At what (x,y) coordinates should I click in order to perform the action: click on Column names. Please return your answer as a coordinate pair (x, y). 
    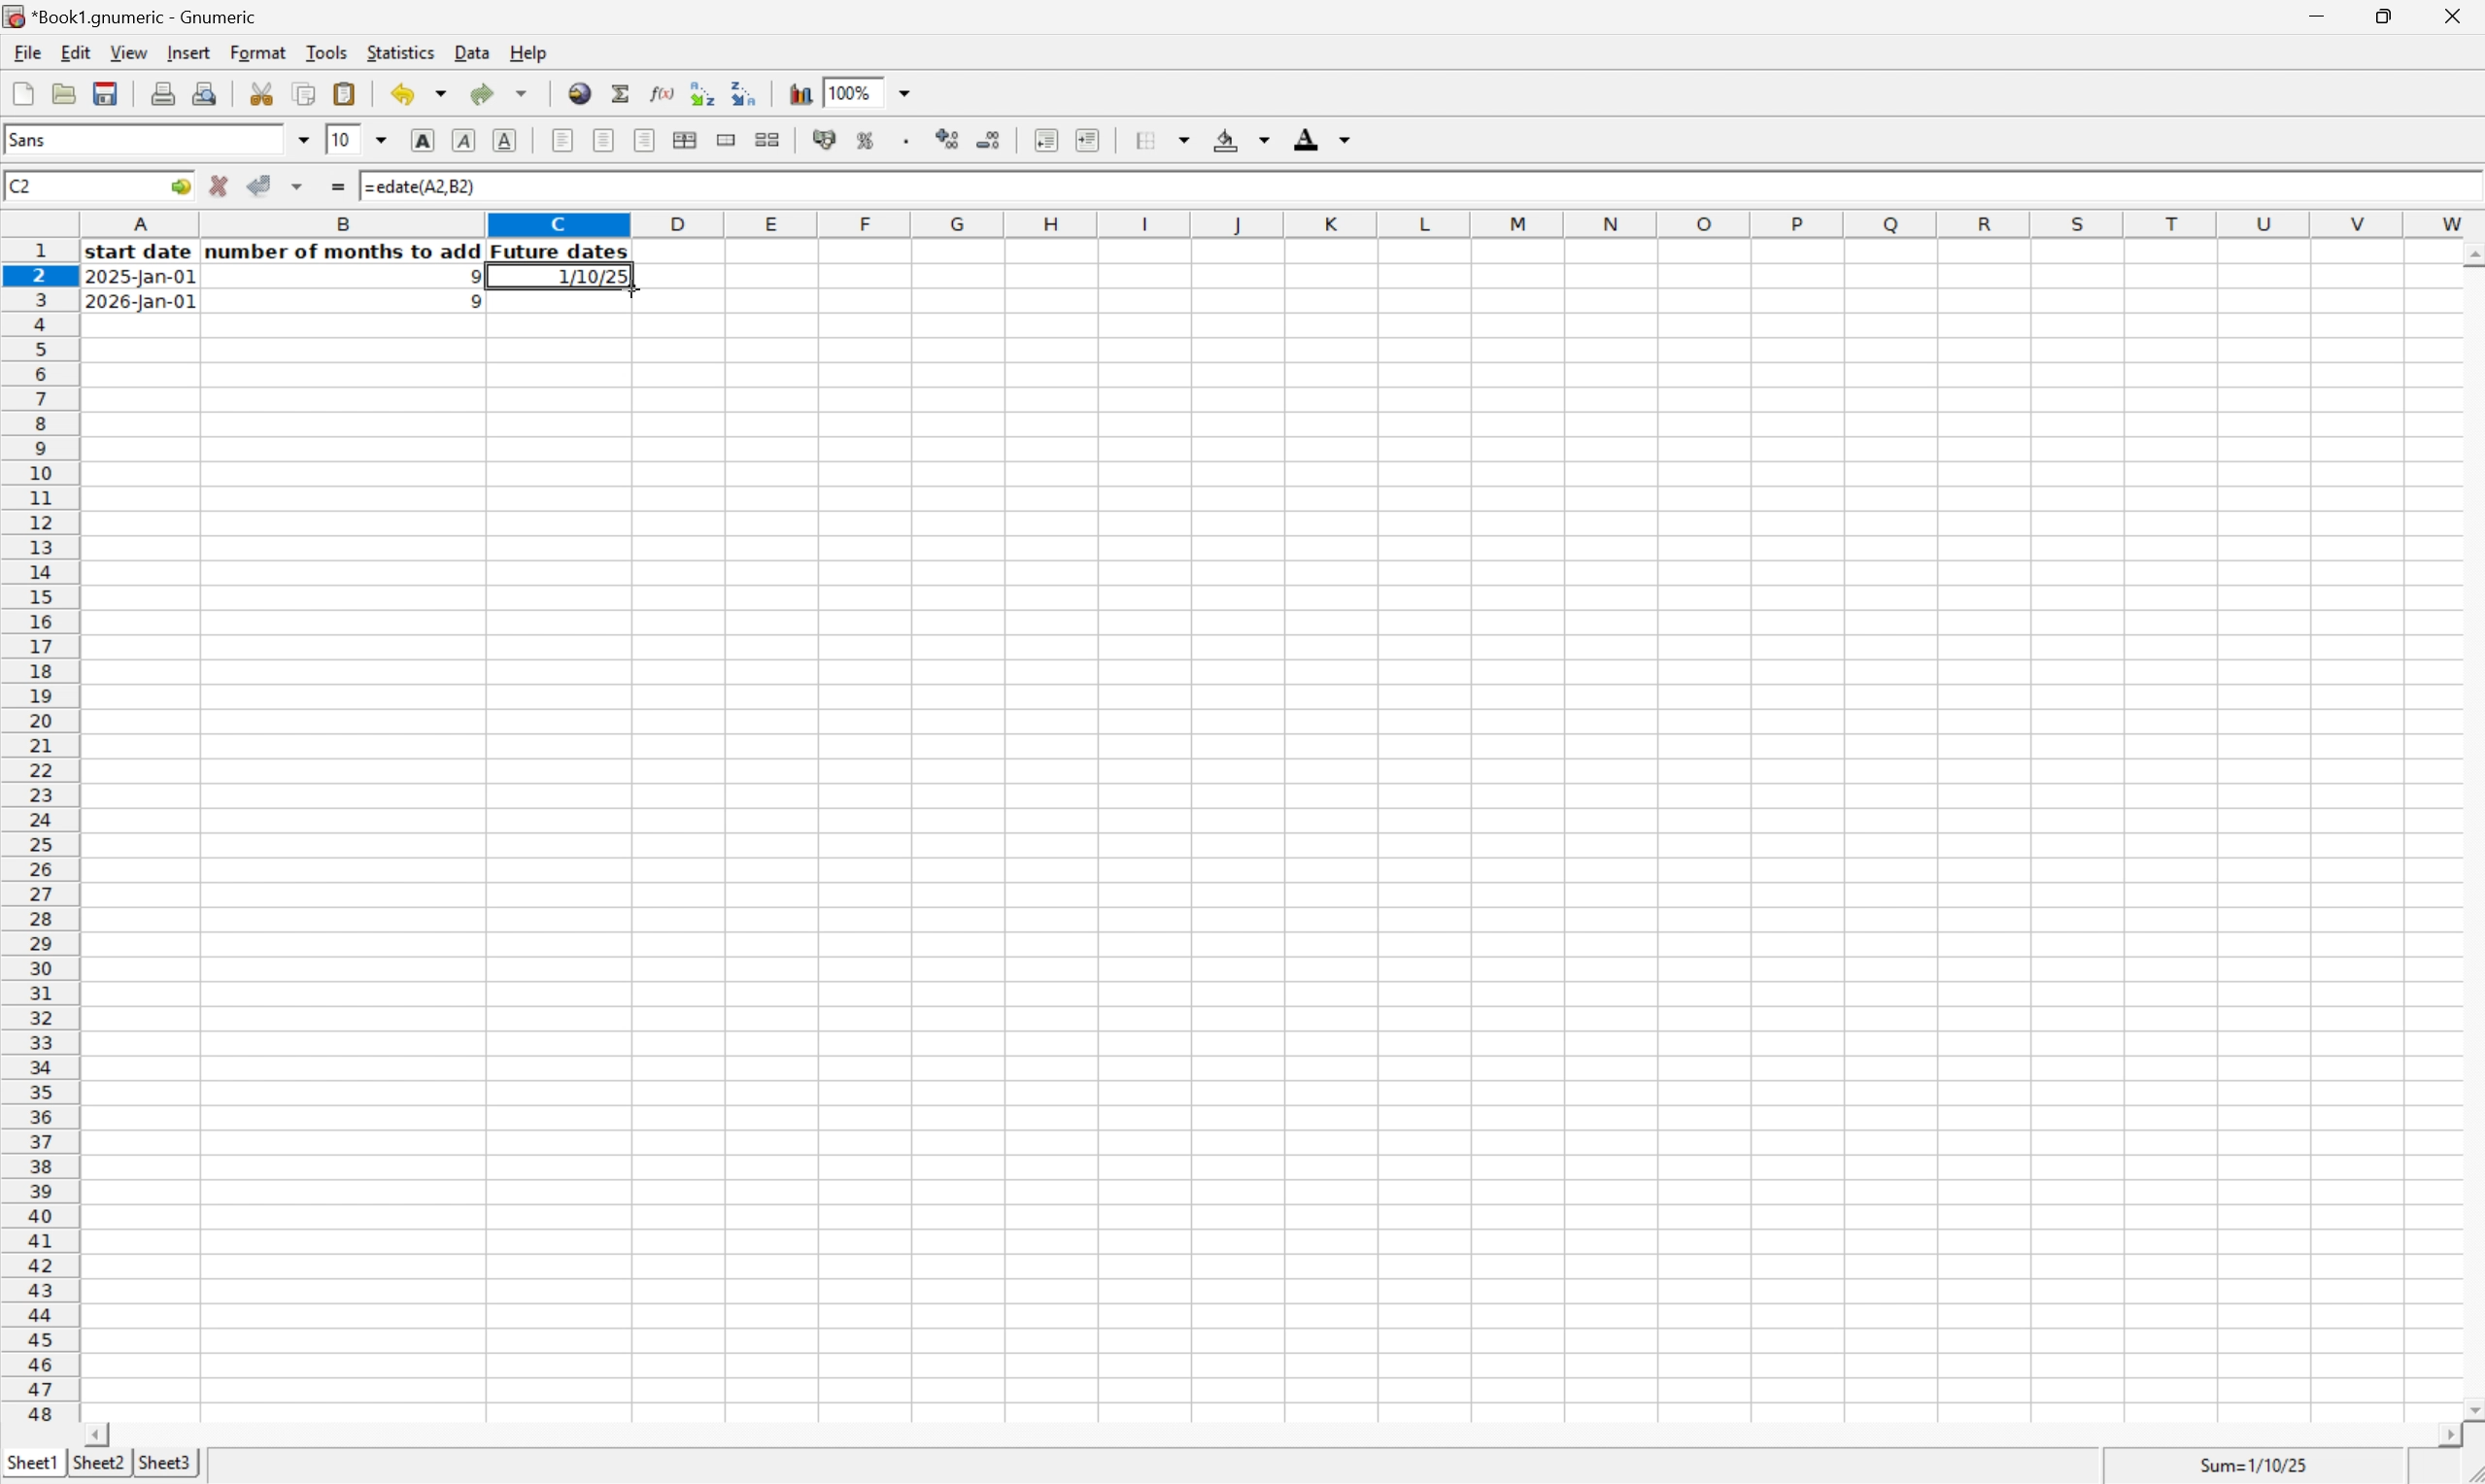
    Looking at the image, I should click on (1282, 225).